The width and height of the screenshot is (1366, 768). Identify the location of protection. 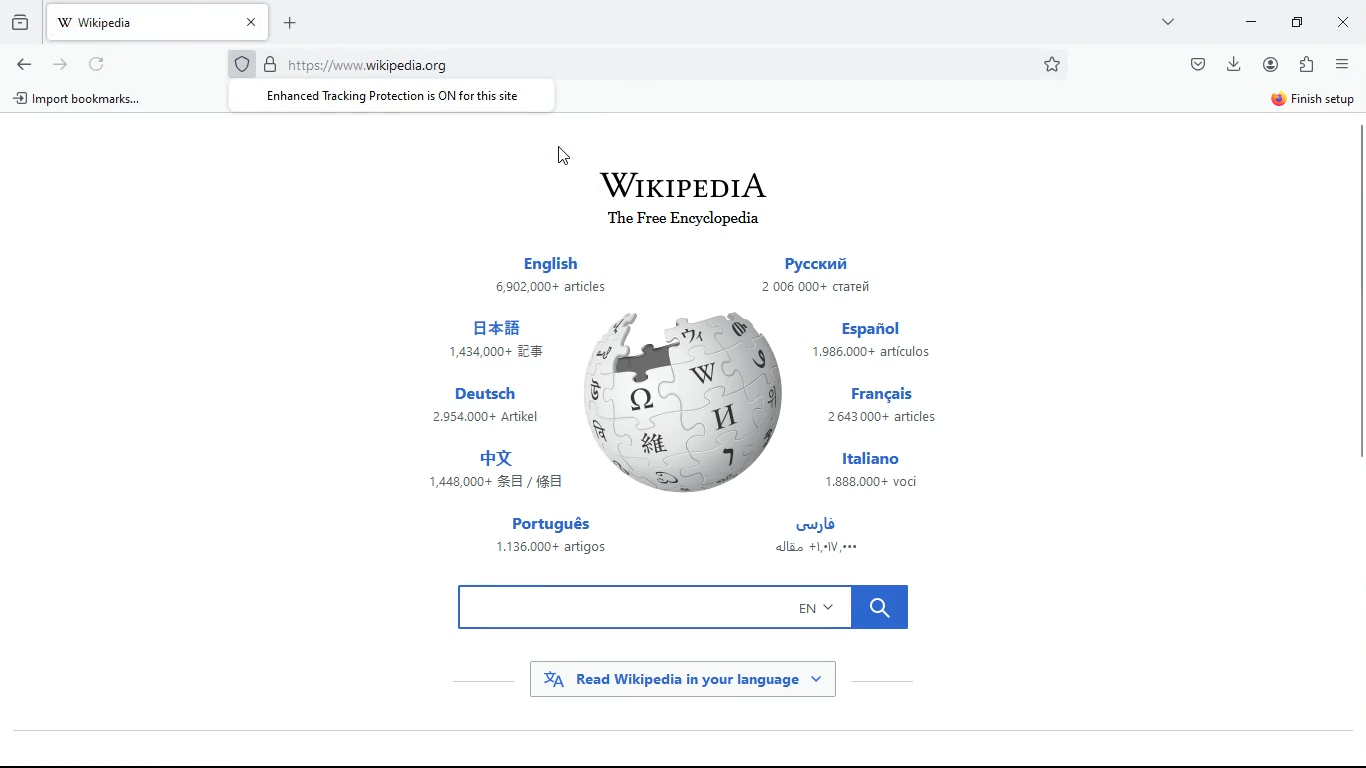
(244, 63).